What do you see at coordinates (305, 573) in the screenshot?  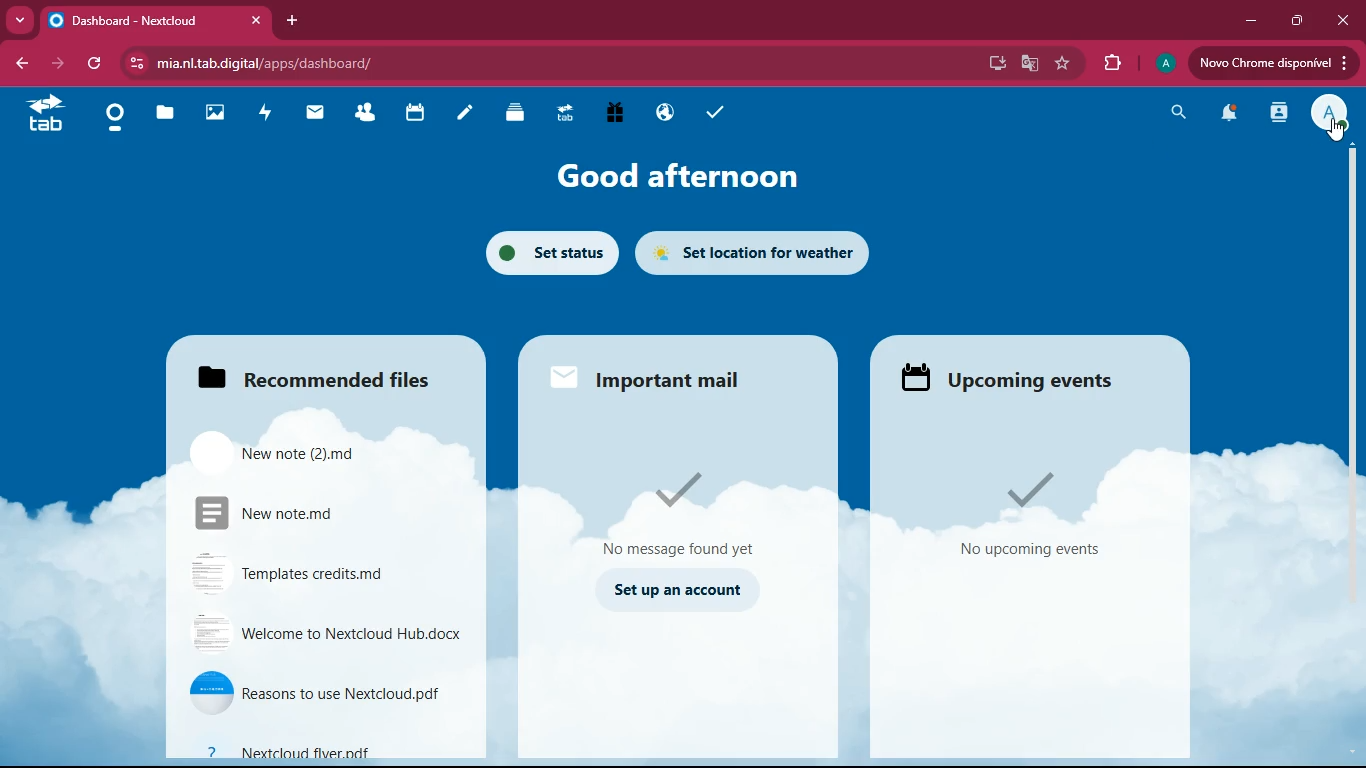 I see `file` at bounding box center [305, 573].